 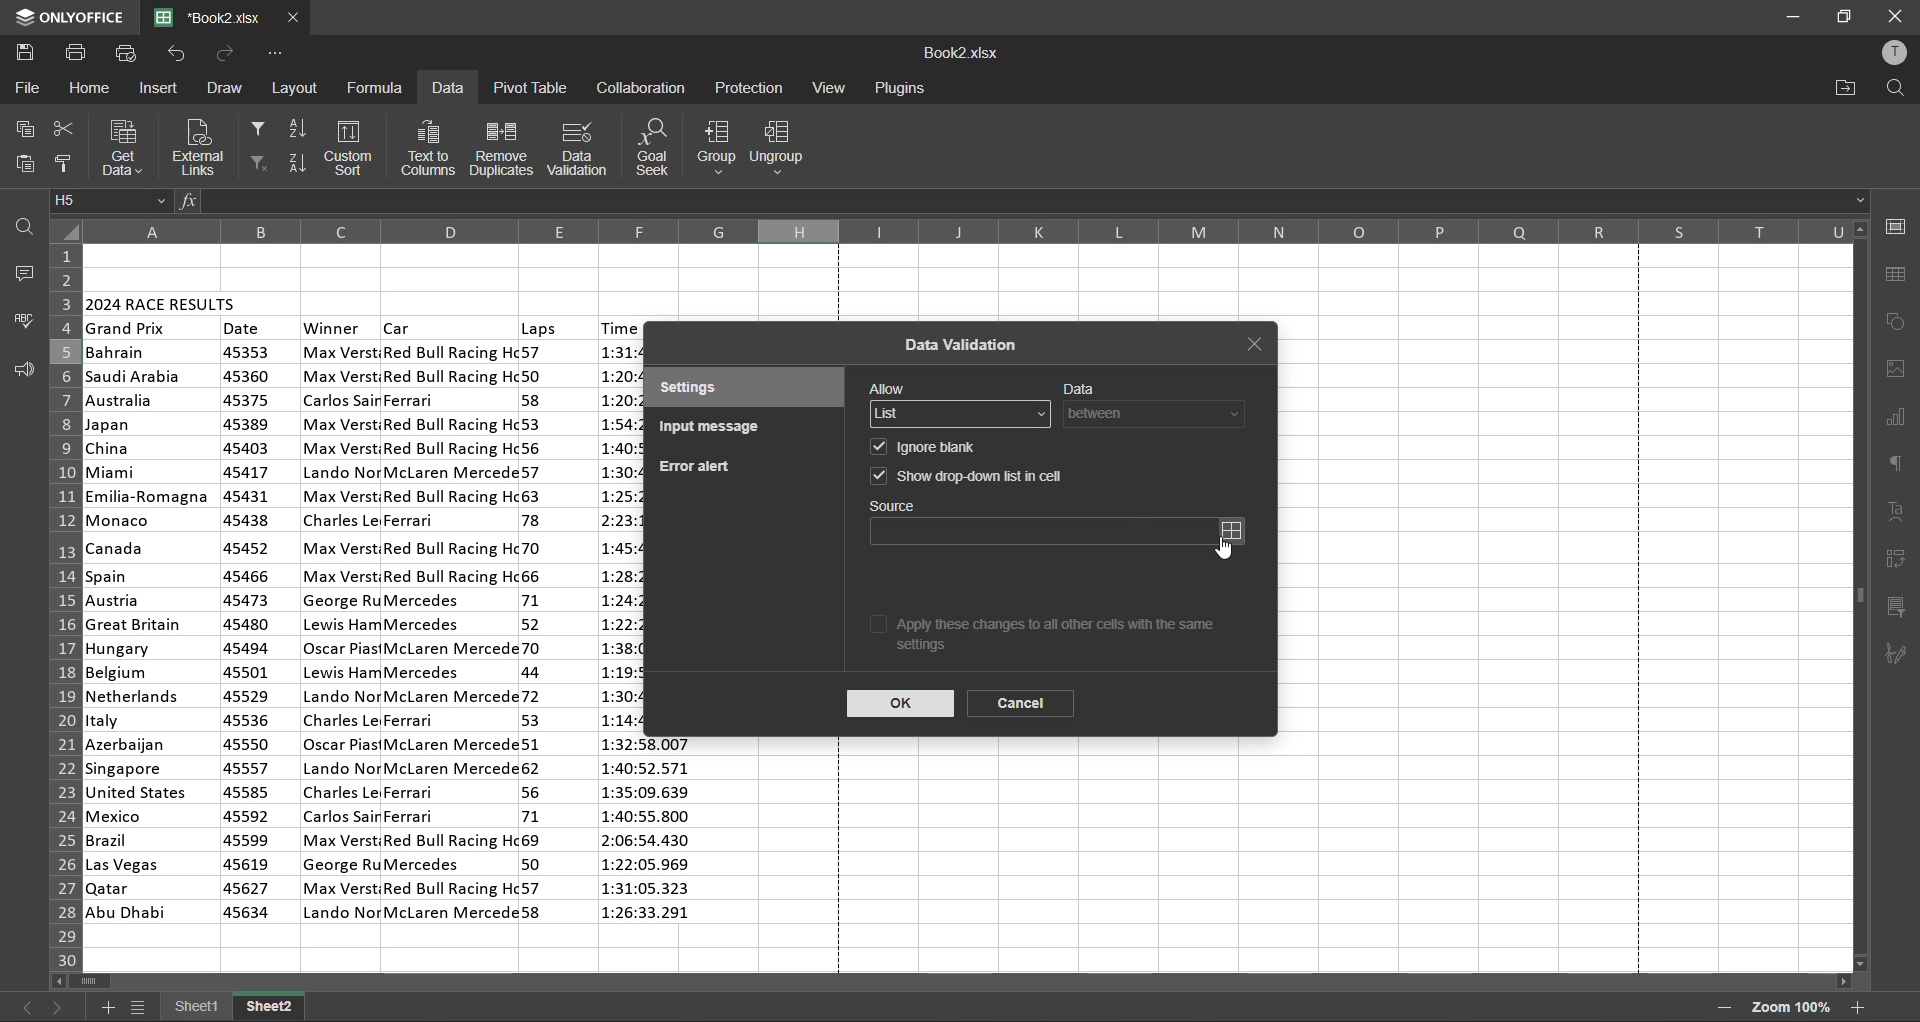 What do you see at coordinates (25, 1006) in the screenshot?
I see `previous` at bounding box center [25, 1006].